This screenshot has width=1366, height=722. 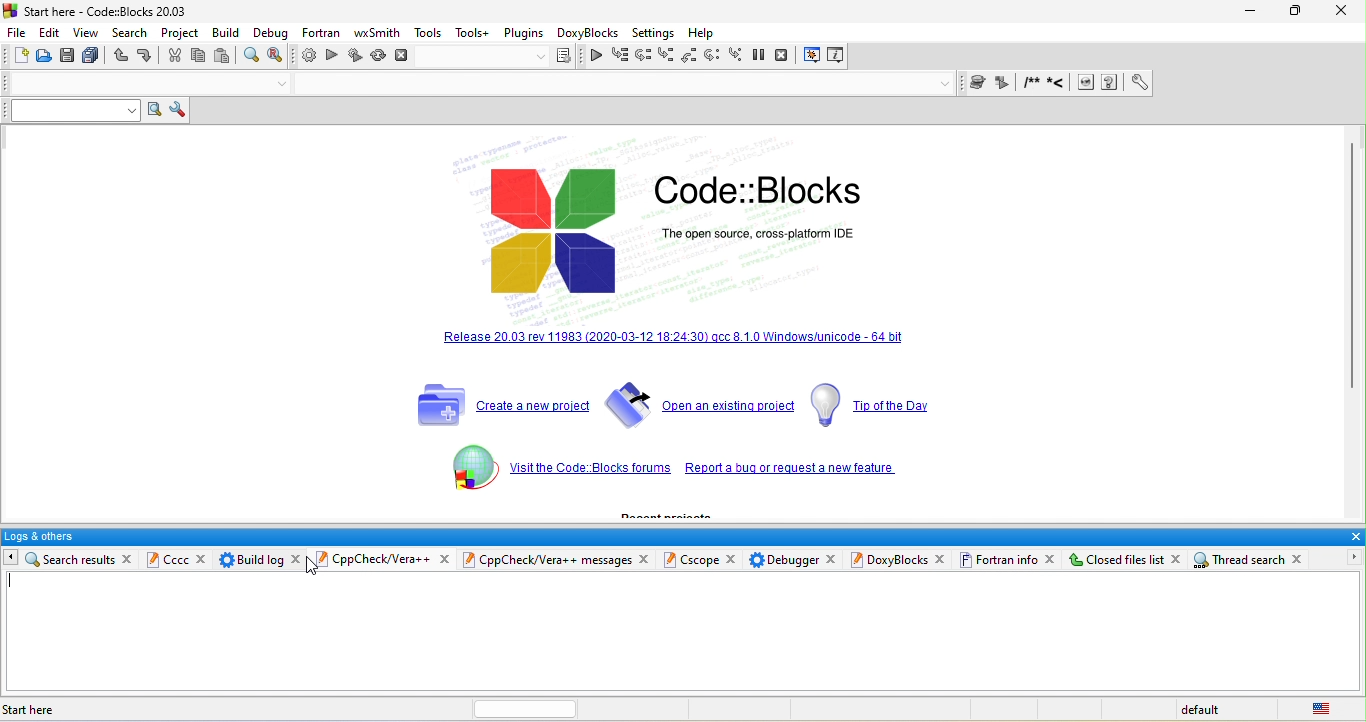 I want to click on view, so click(x=90, y=34).